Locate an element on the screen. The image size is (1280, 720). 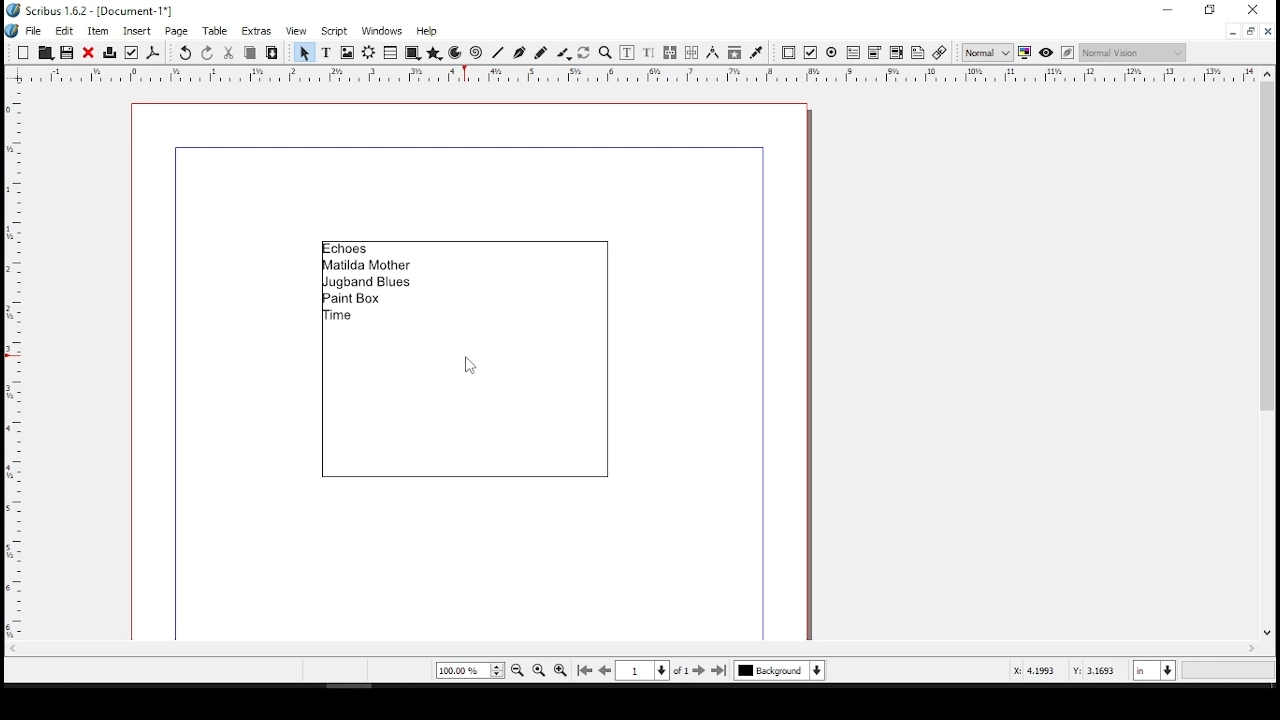
extras is located at coordinates (258, 32).